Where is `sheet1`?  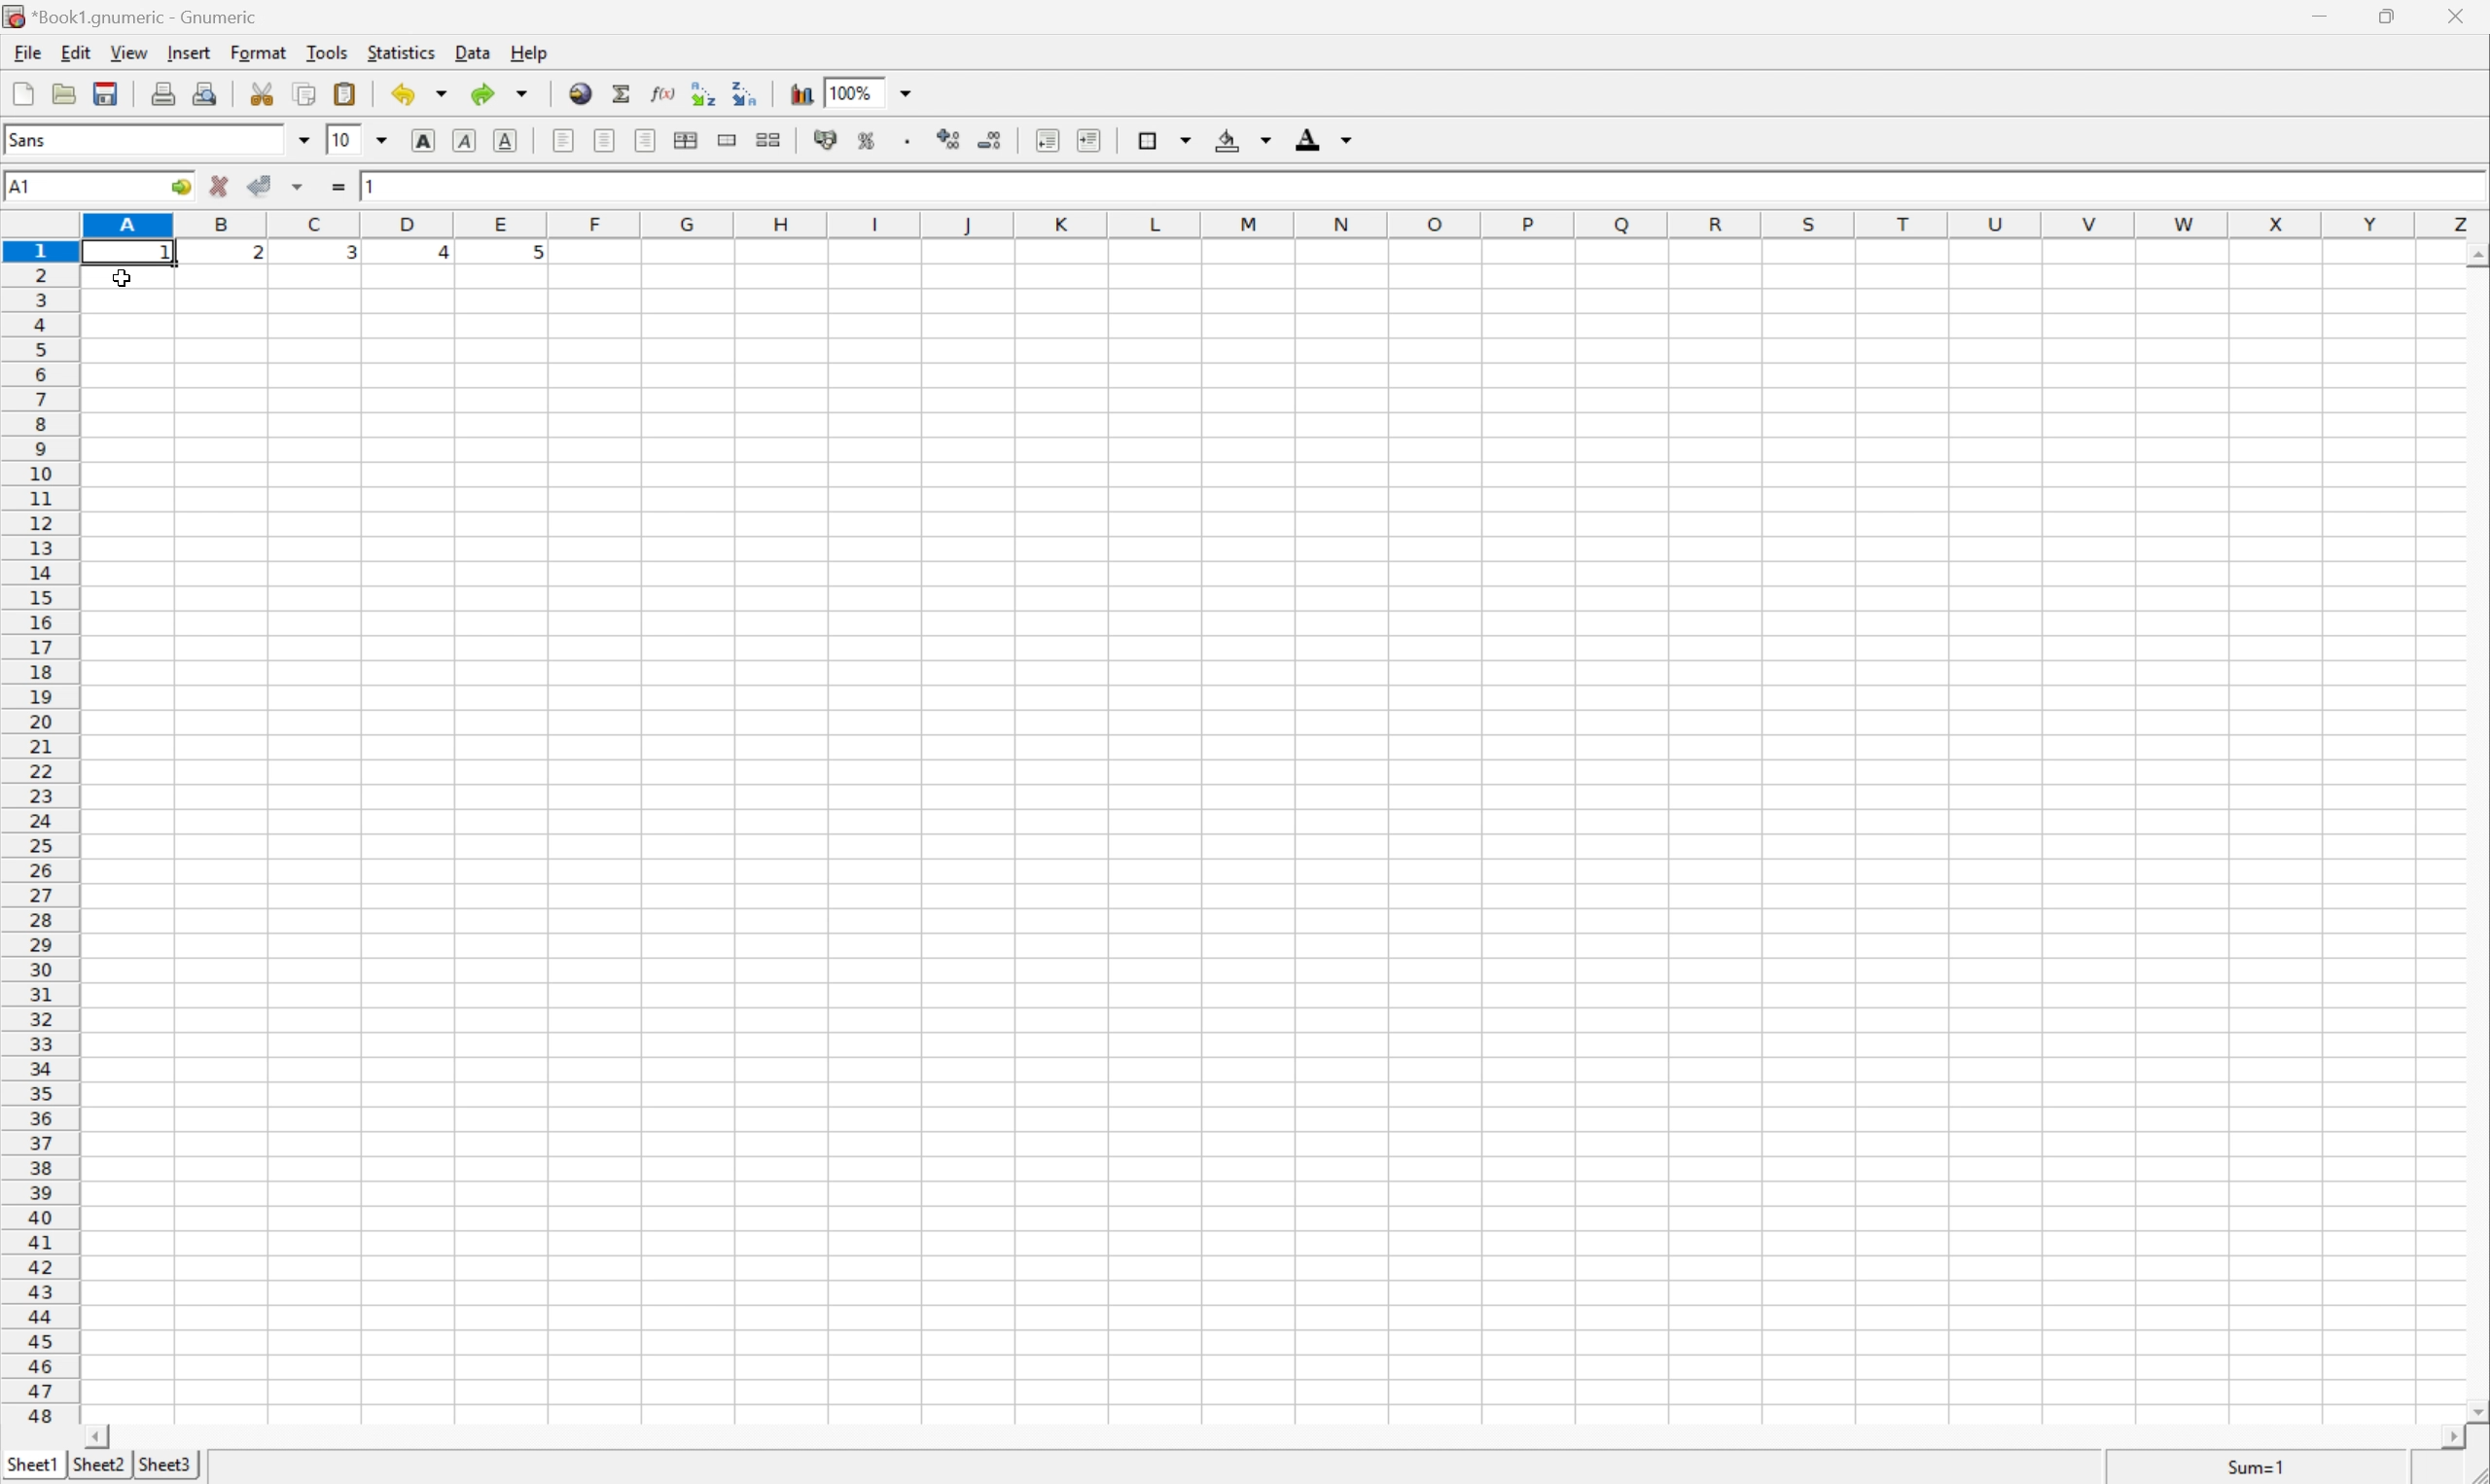 sheet1 is located at coordinates (30, 1469).